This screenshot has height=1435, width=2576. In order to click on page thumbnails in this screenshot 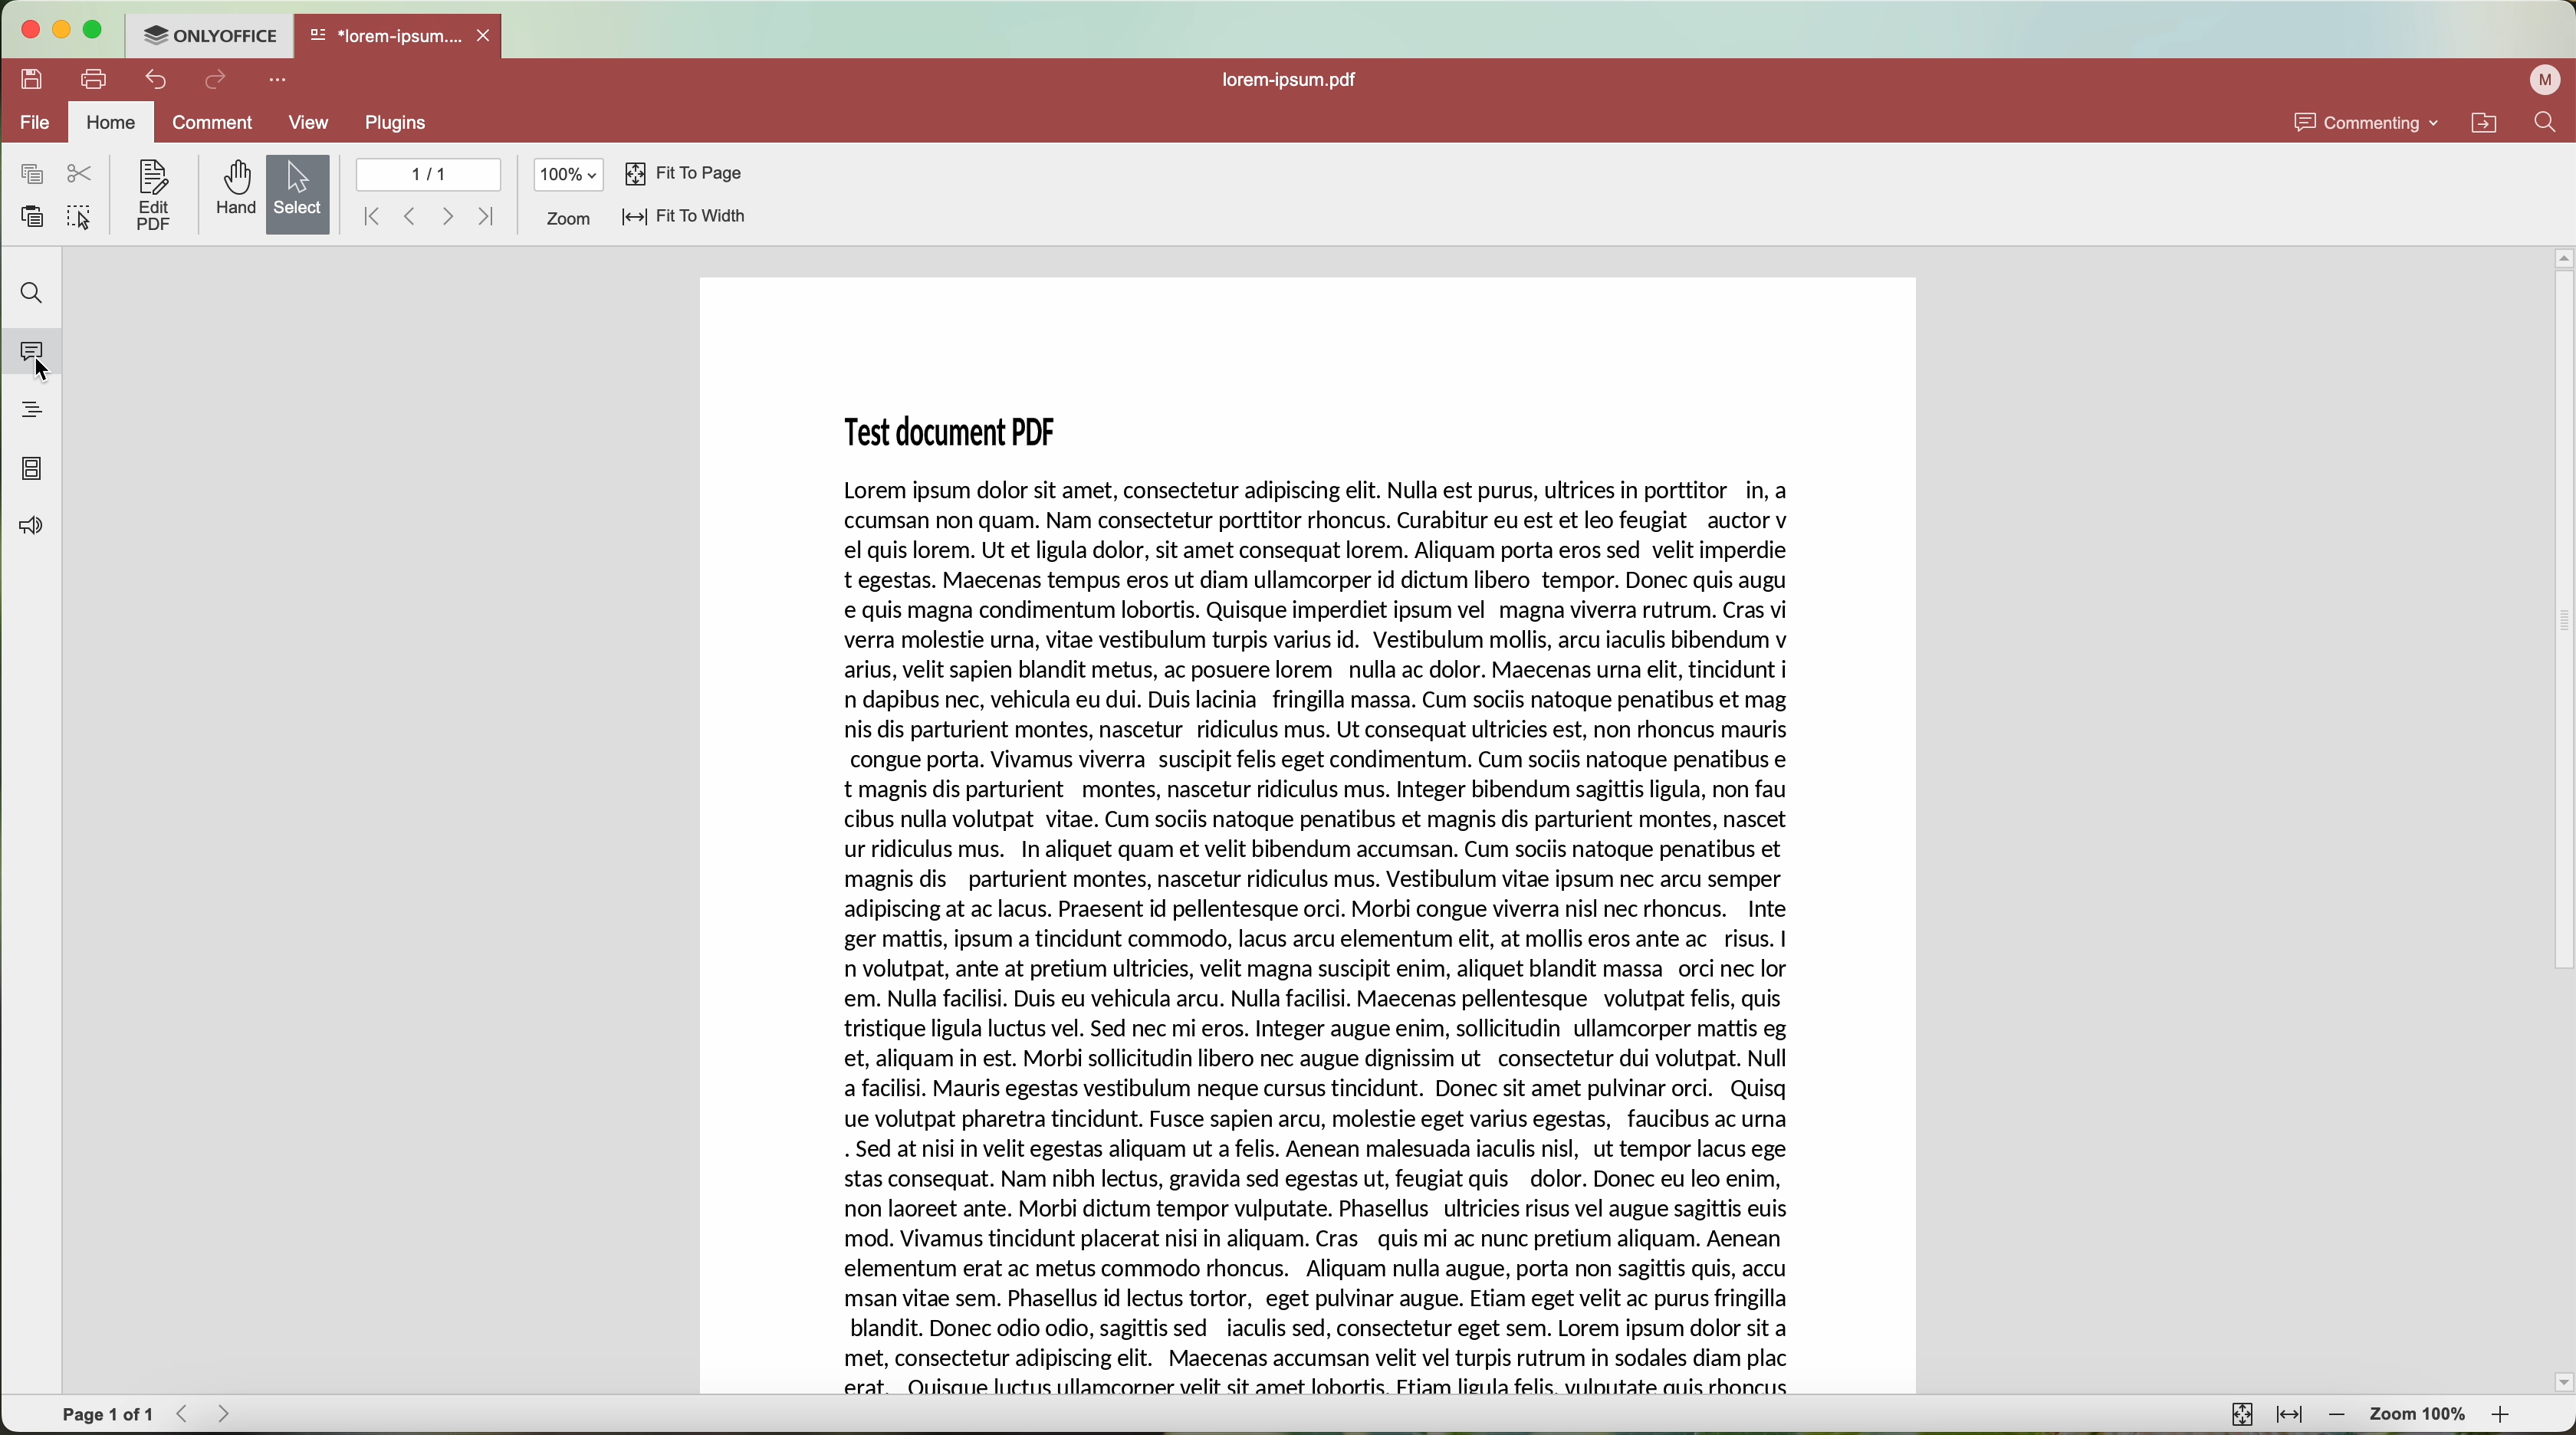, I will do `click(31, 470)`.